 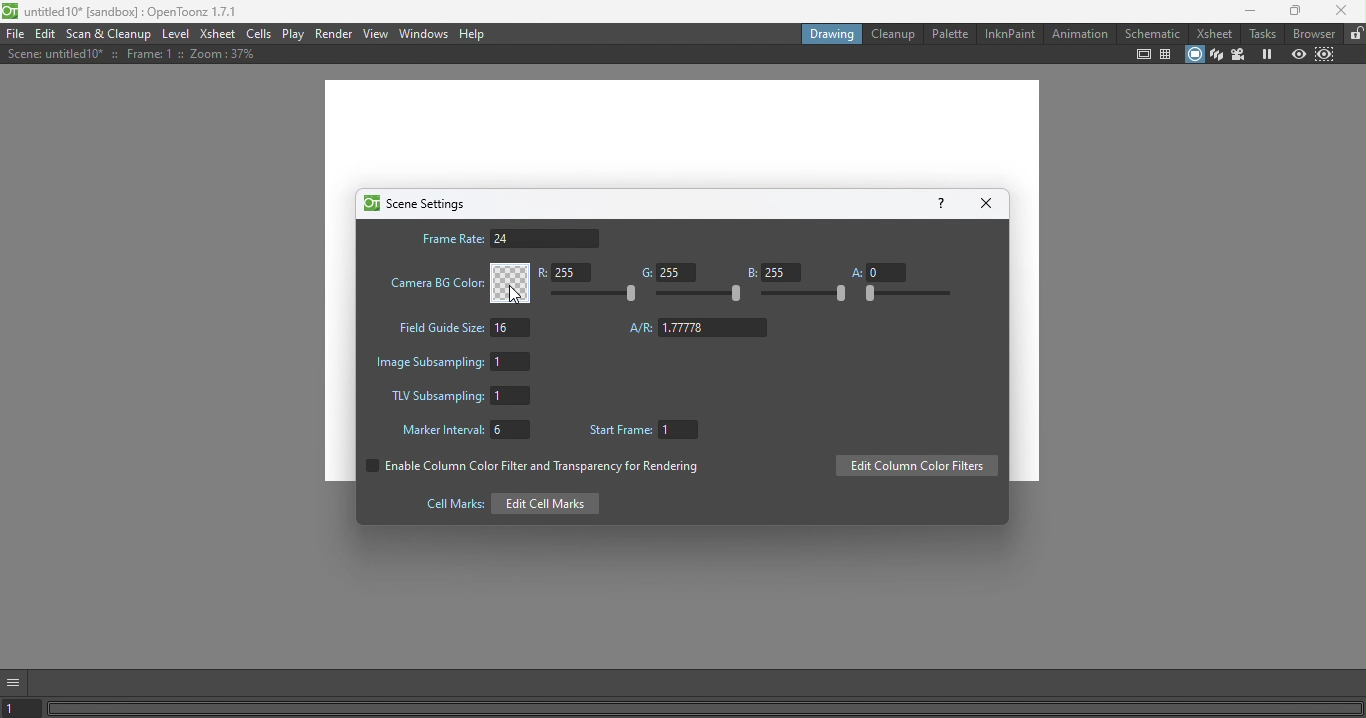 What do you see at coordinates (805, 295) in the screenshot?
I see `Slide bar` at bounding box center [805, 295].